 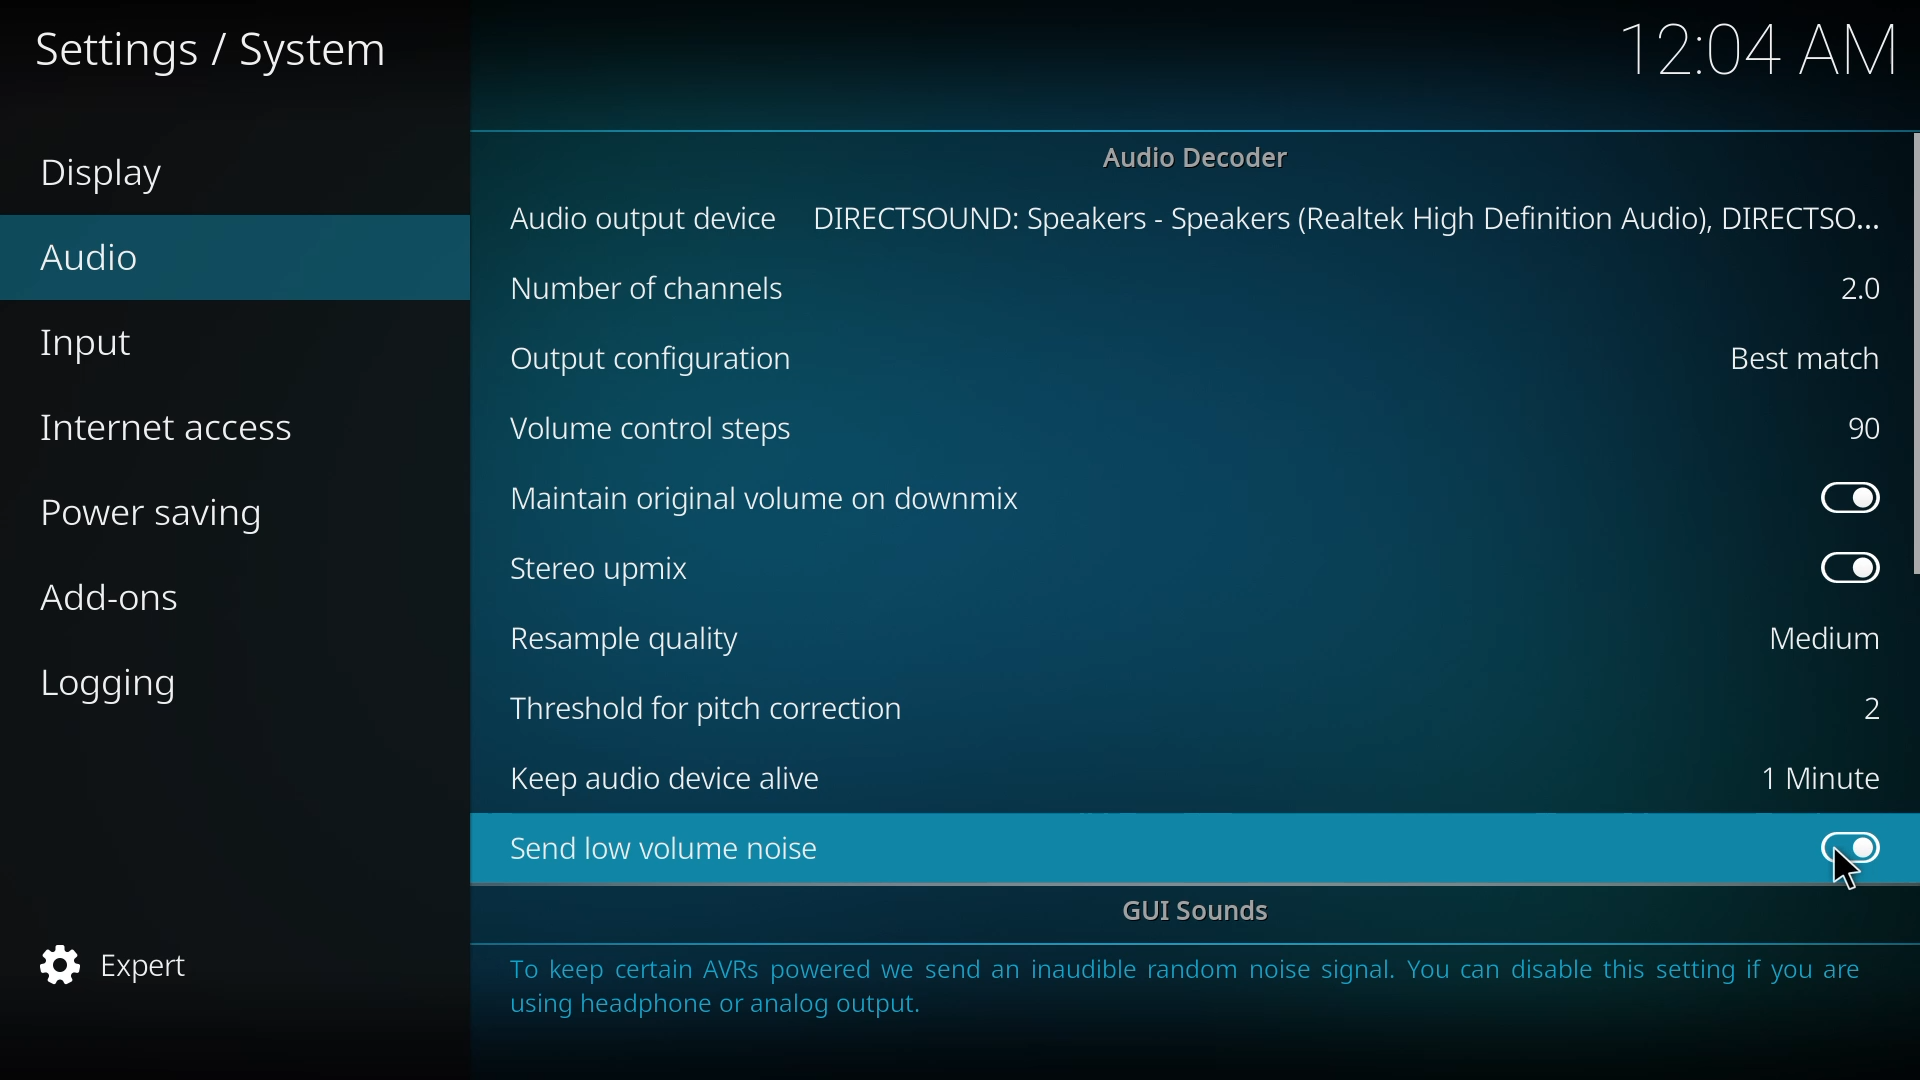 I want to click on power saving, so click(x=165, y=511).